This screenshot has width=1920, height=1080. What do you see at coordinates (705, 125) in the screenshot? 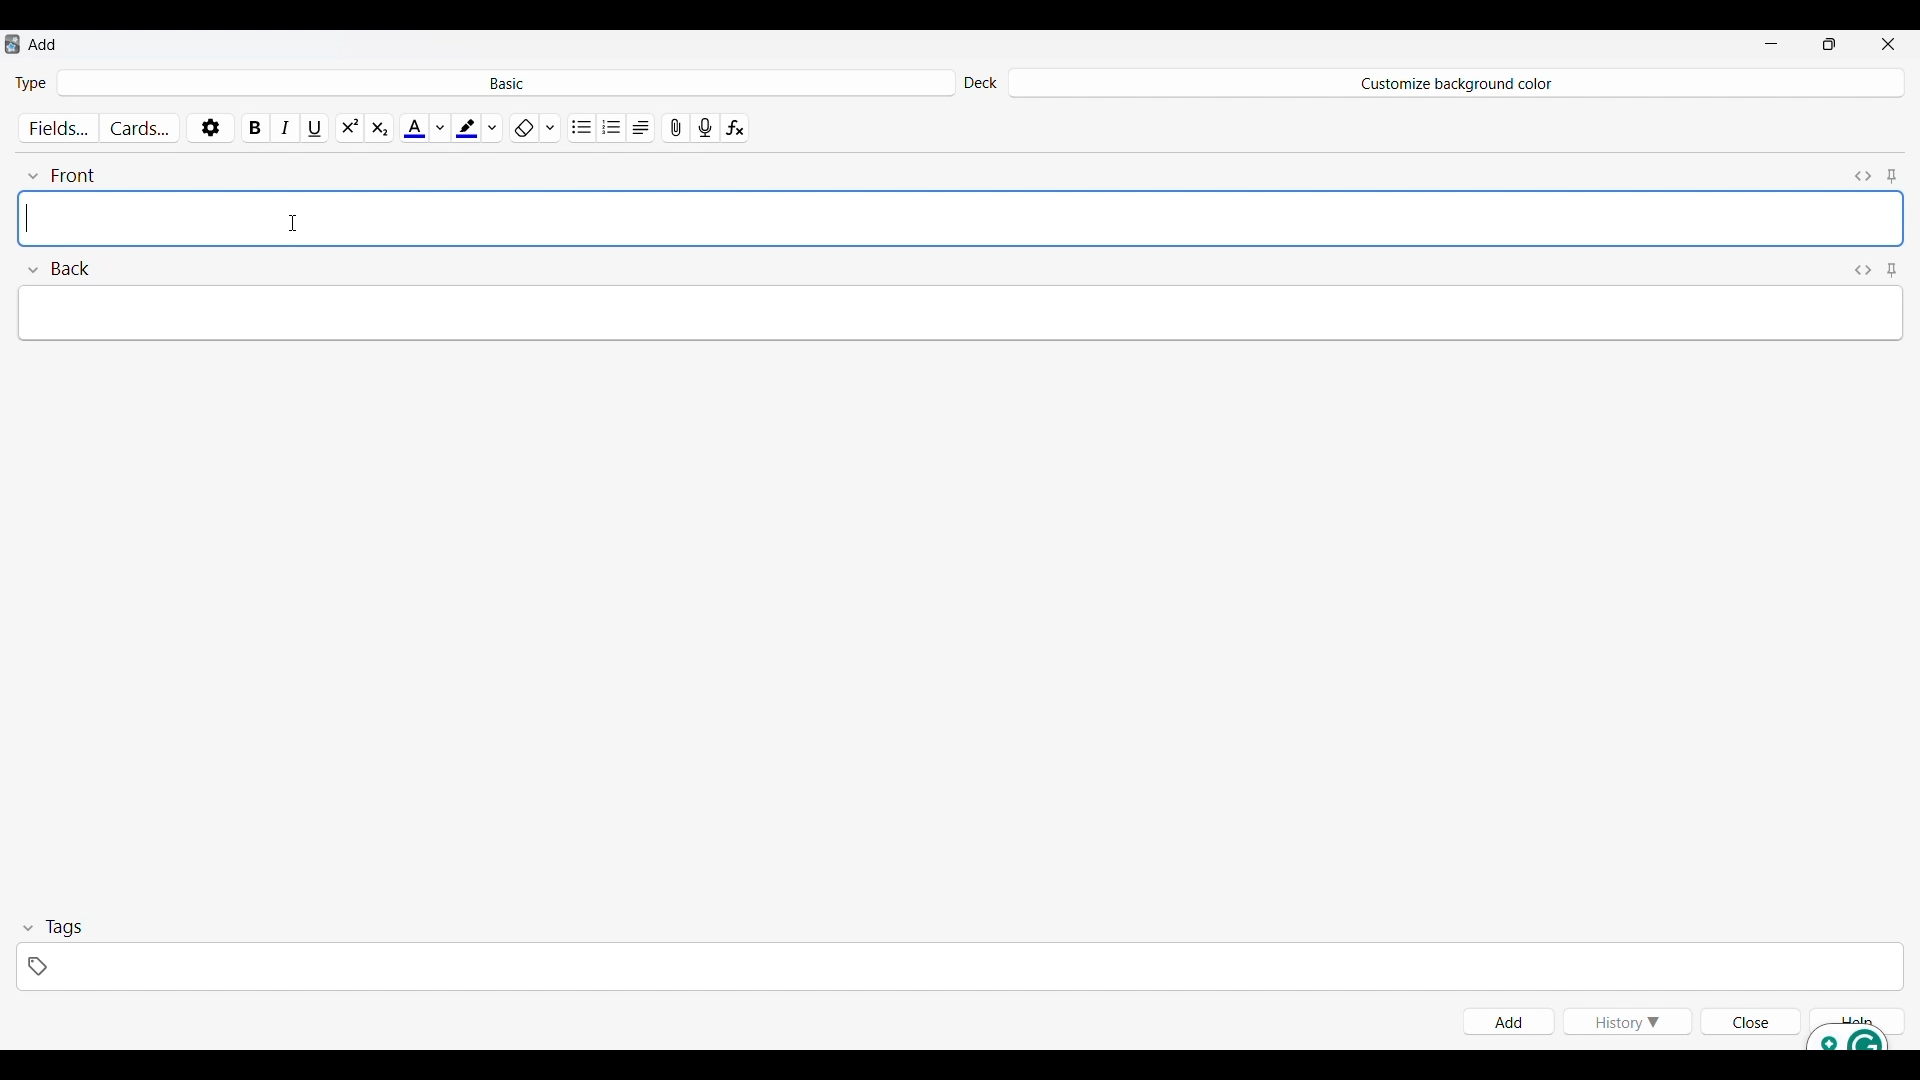
I see `Record audio` at bounding box center [705, 125].